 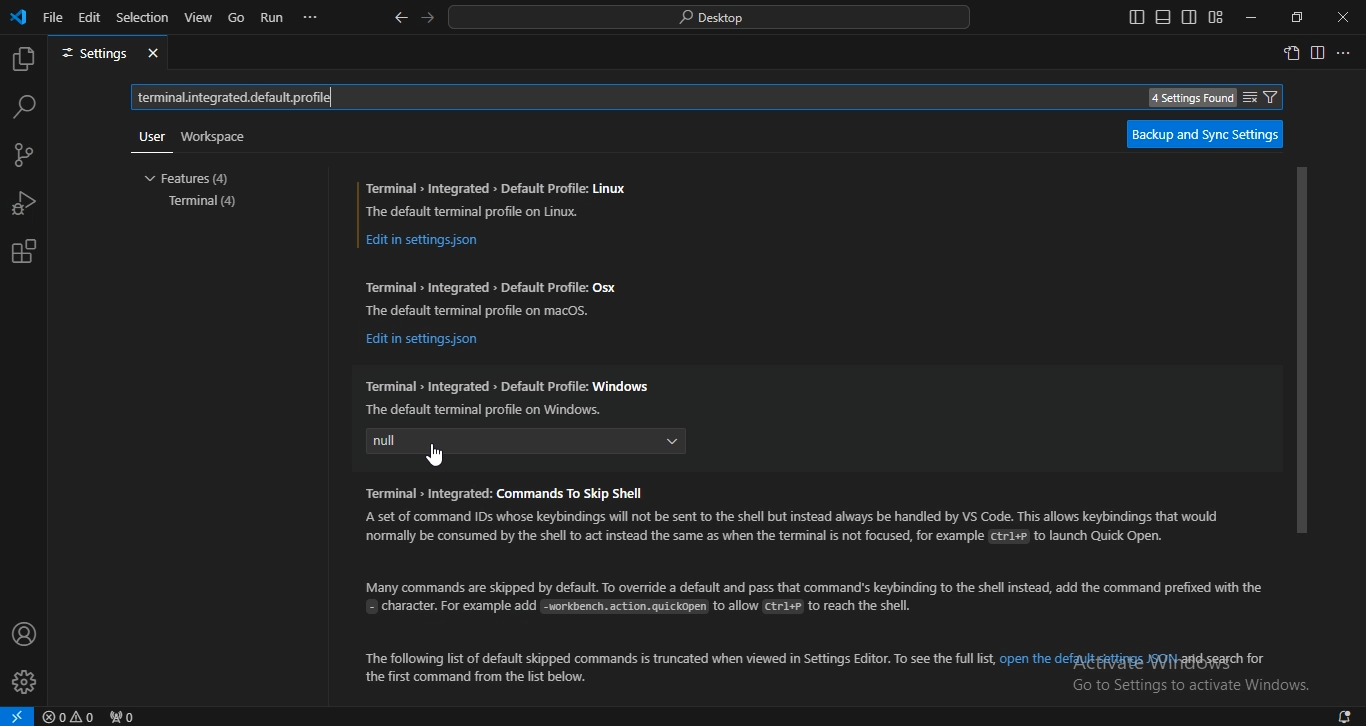 I want to click on search, so click(x=26, y=108).